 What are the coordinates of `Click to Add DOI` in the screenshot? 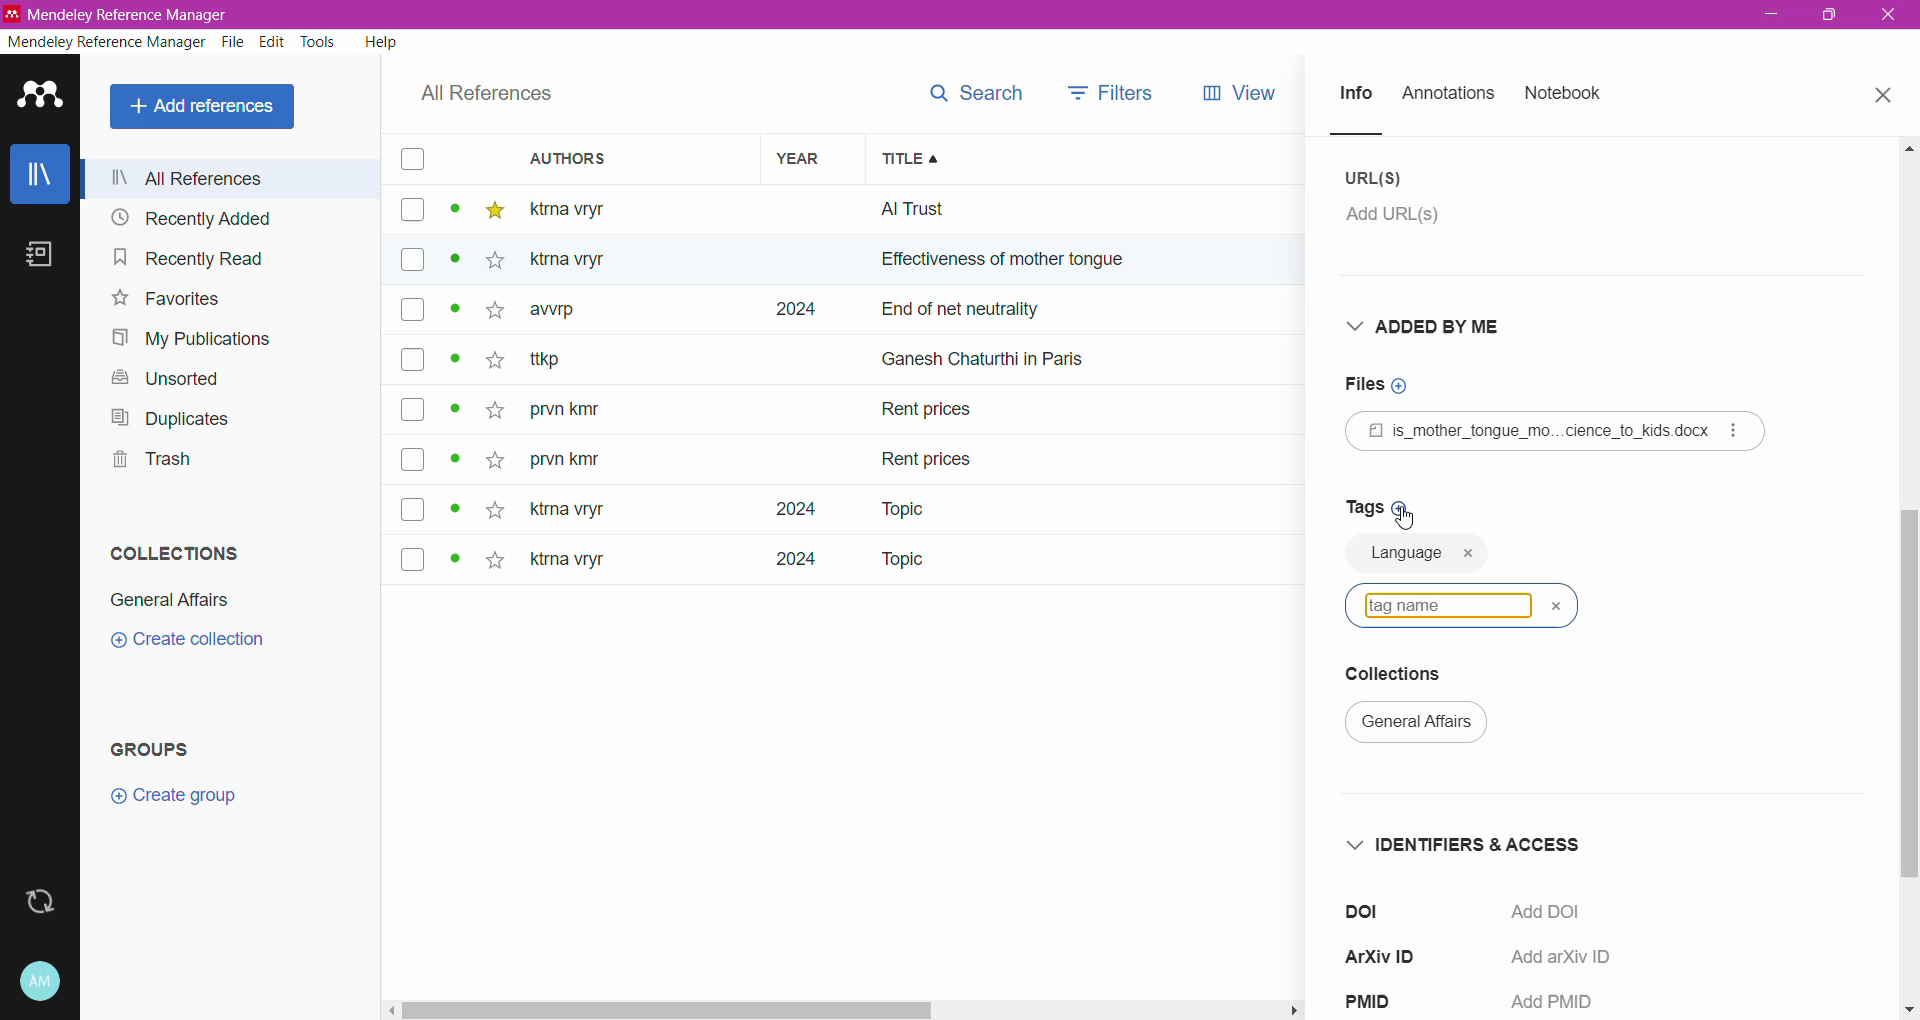 It's located at (1561, 913).